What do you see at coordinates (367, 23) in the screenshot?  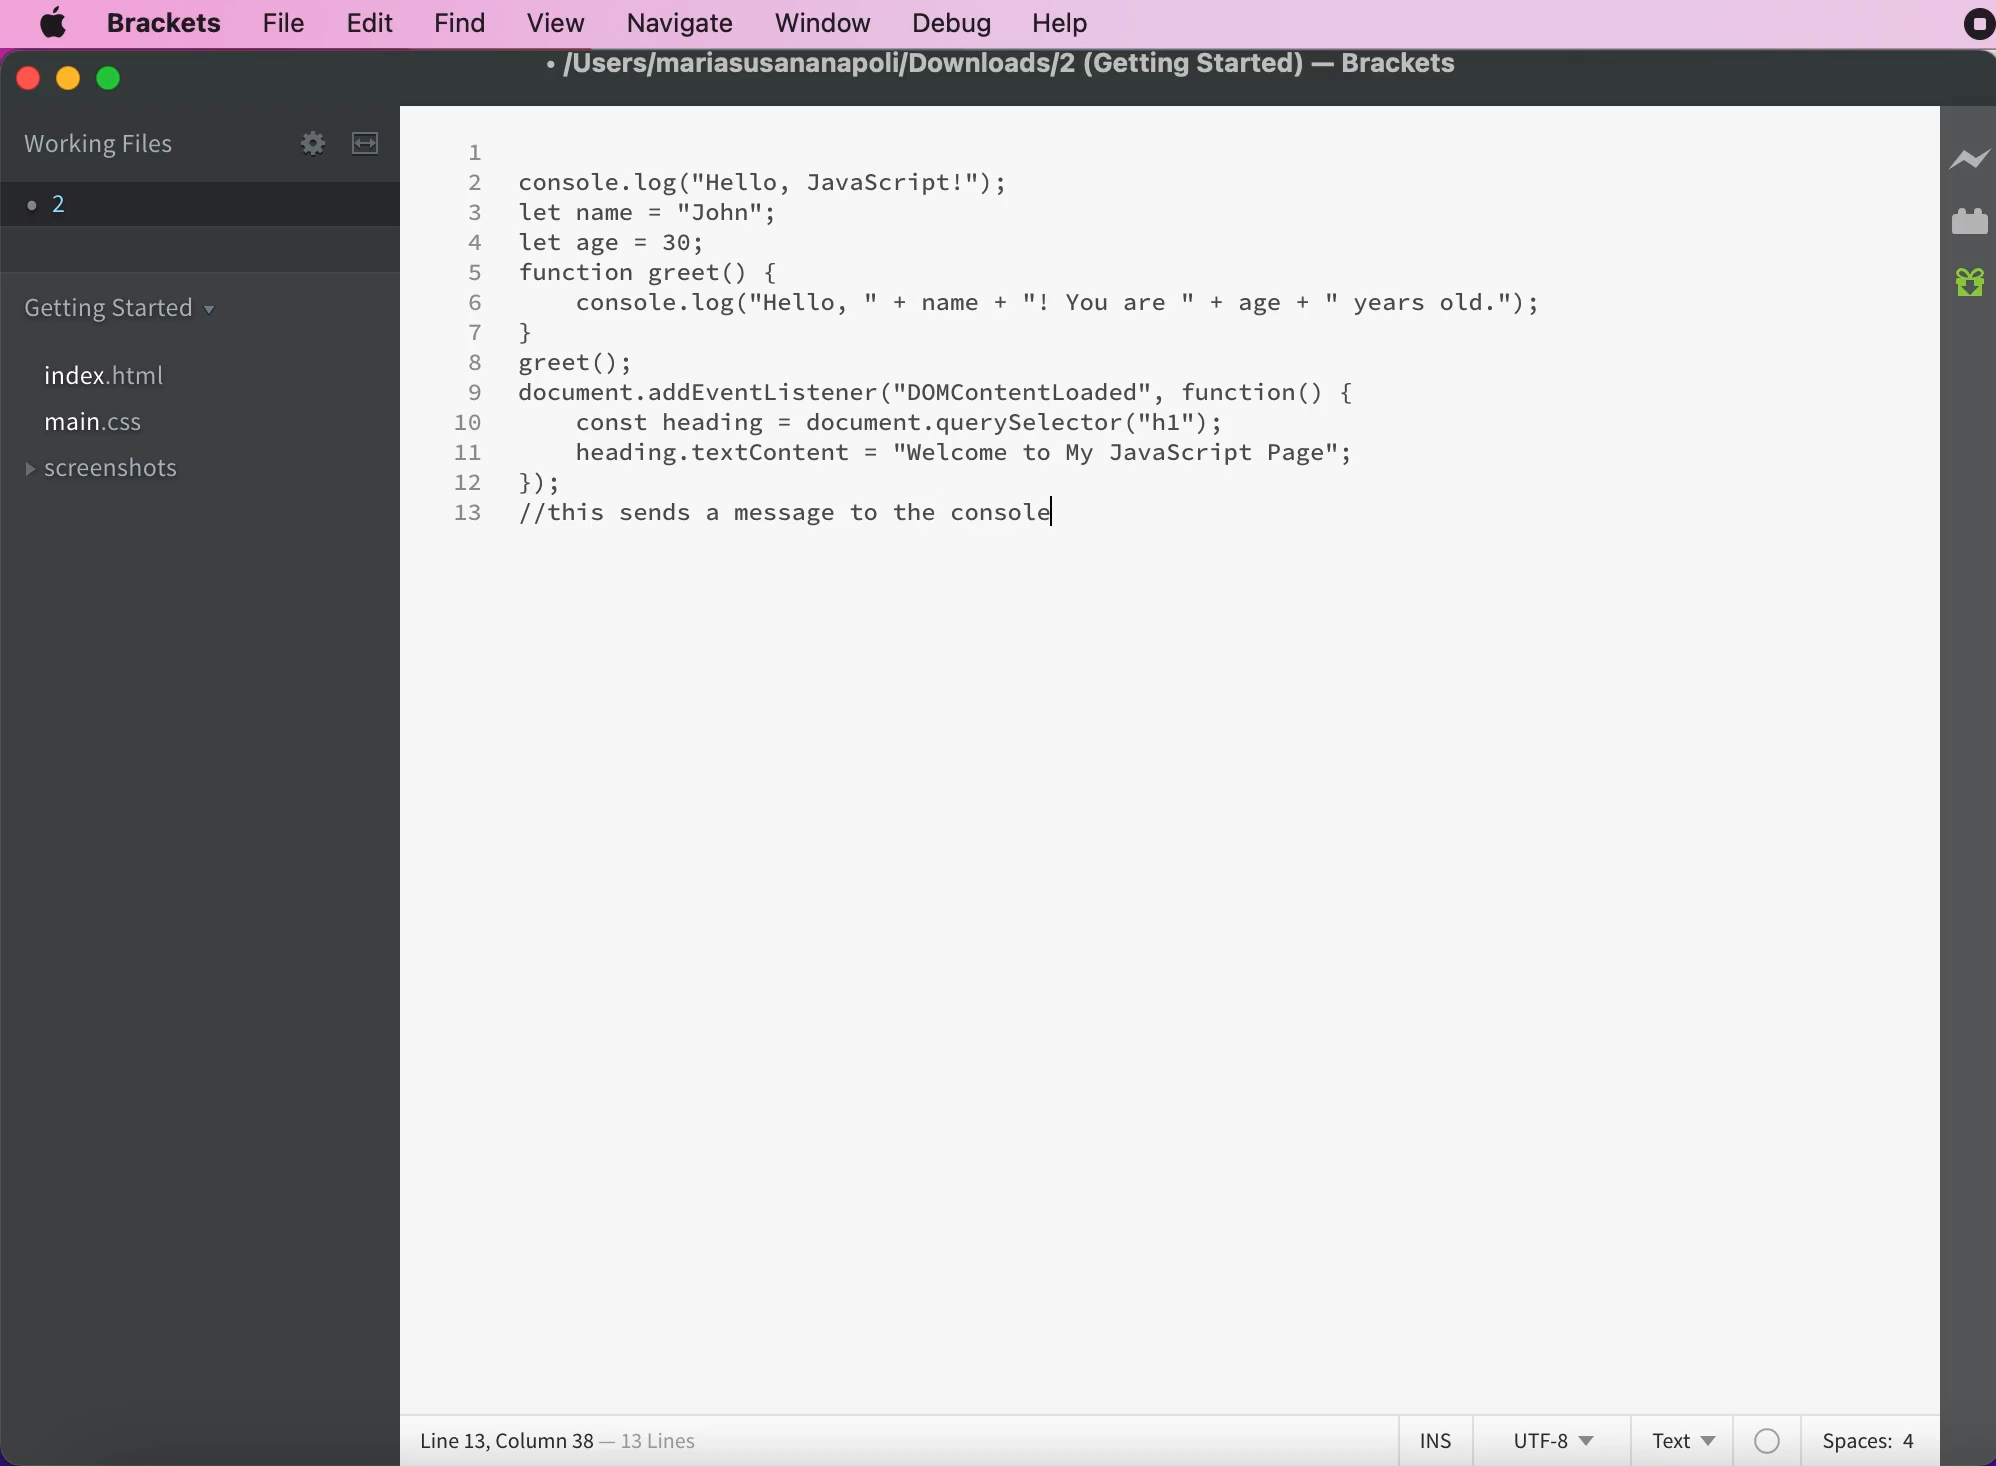 I see `edit` at bounding box center [367, 23].